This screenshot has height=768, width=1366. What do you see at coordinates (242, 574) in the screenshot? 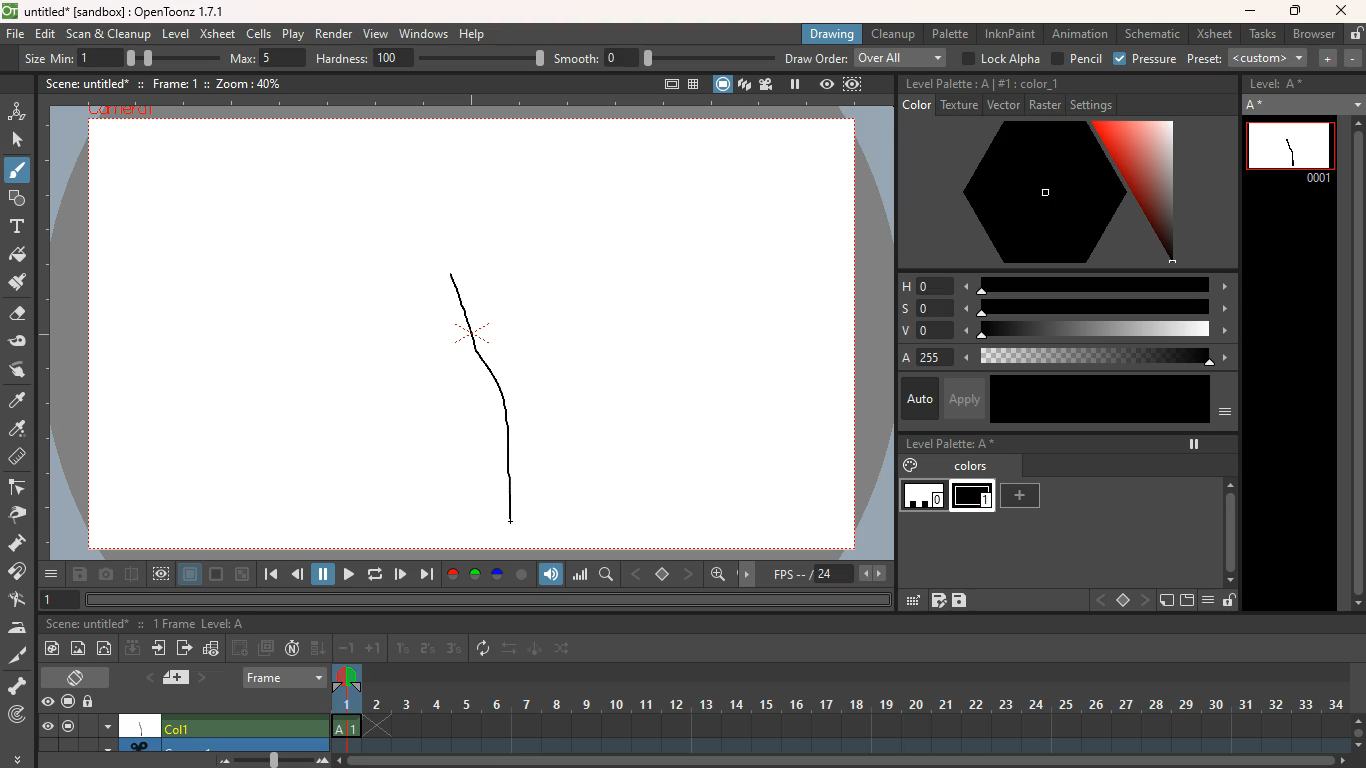
I see `minimize` at bounding box center [242, 574].